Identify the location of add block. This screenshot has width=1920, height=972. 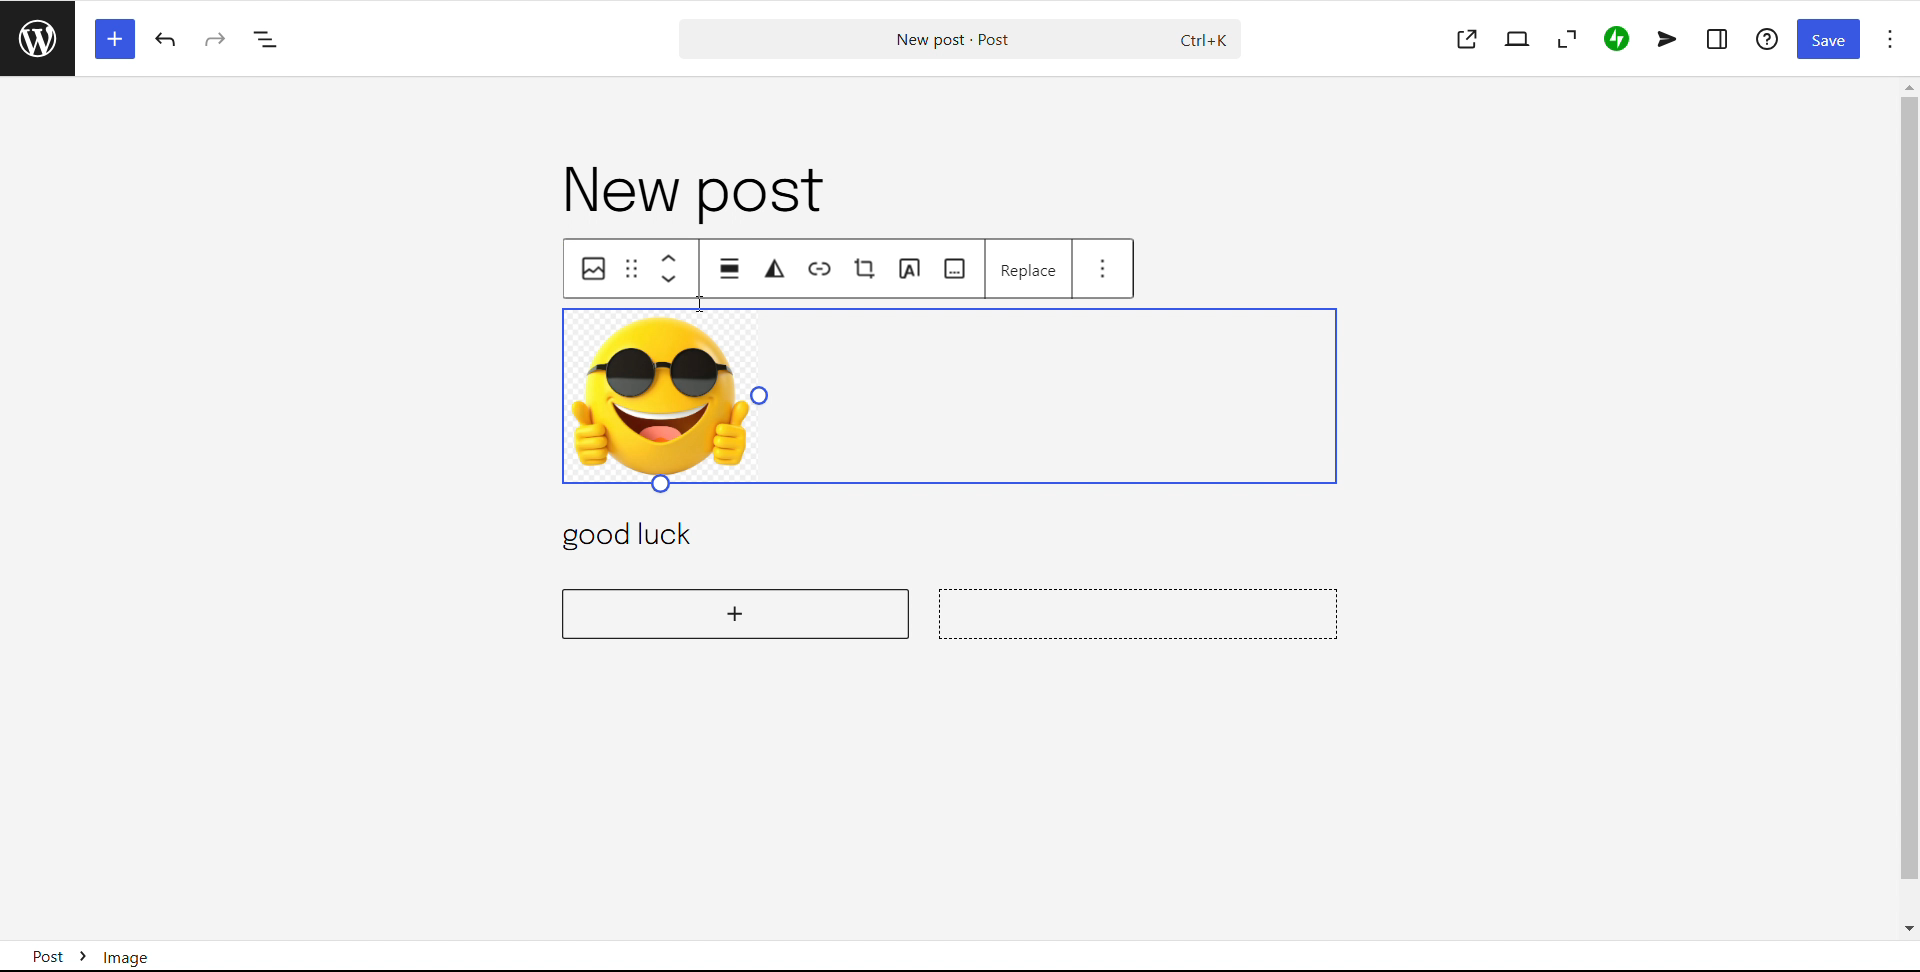
(737, 612).